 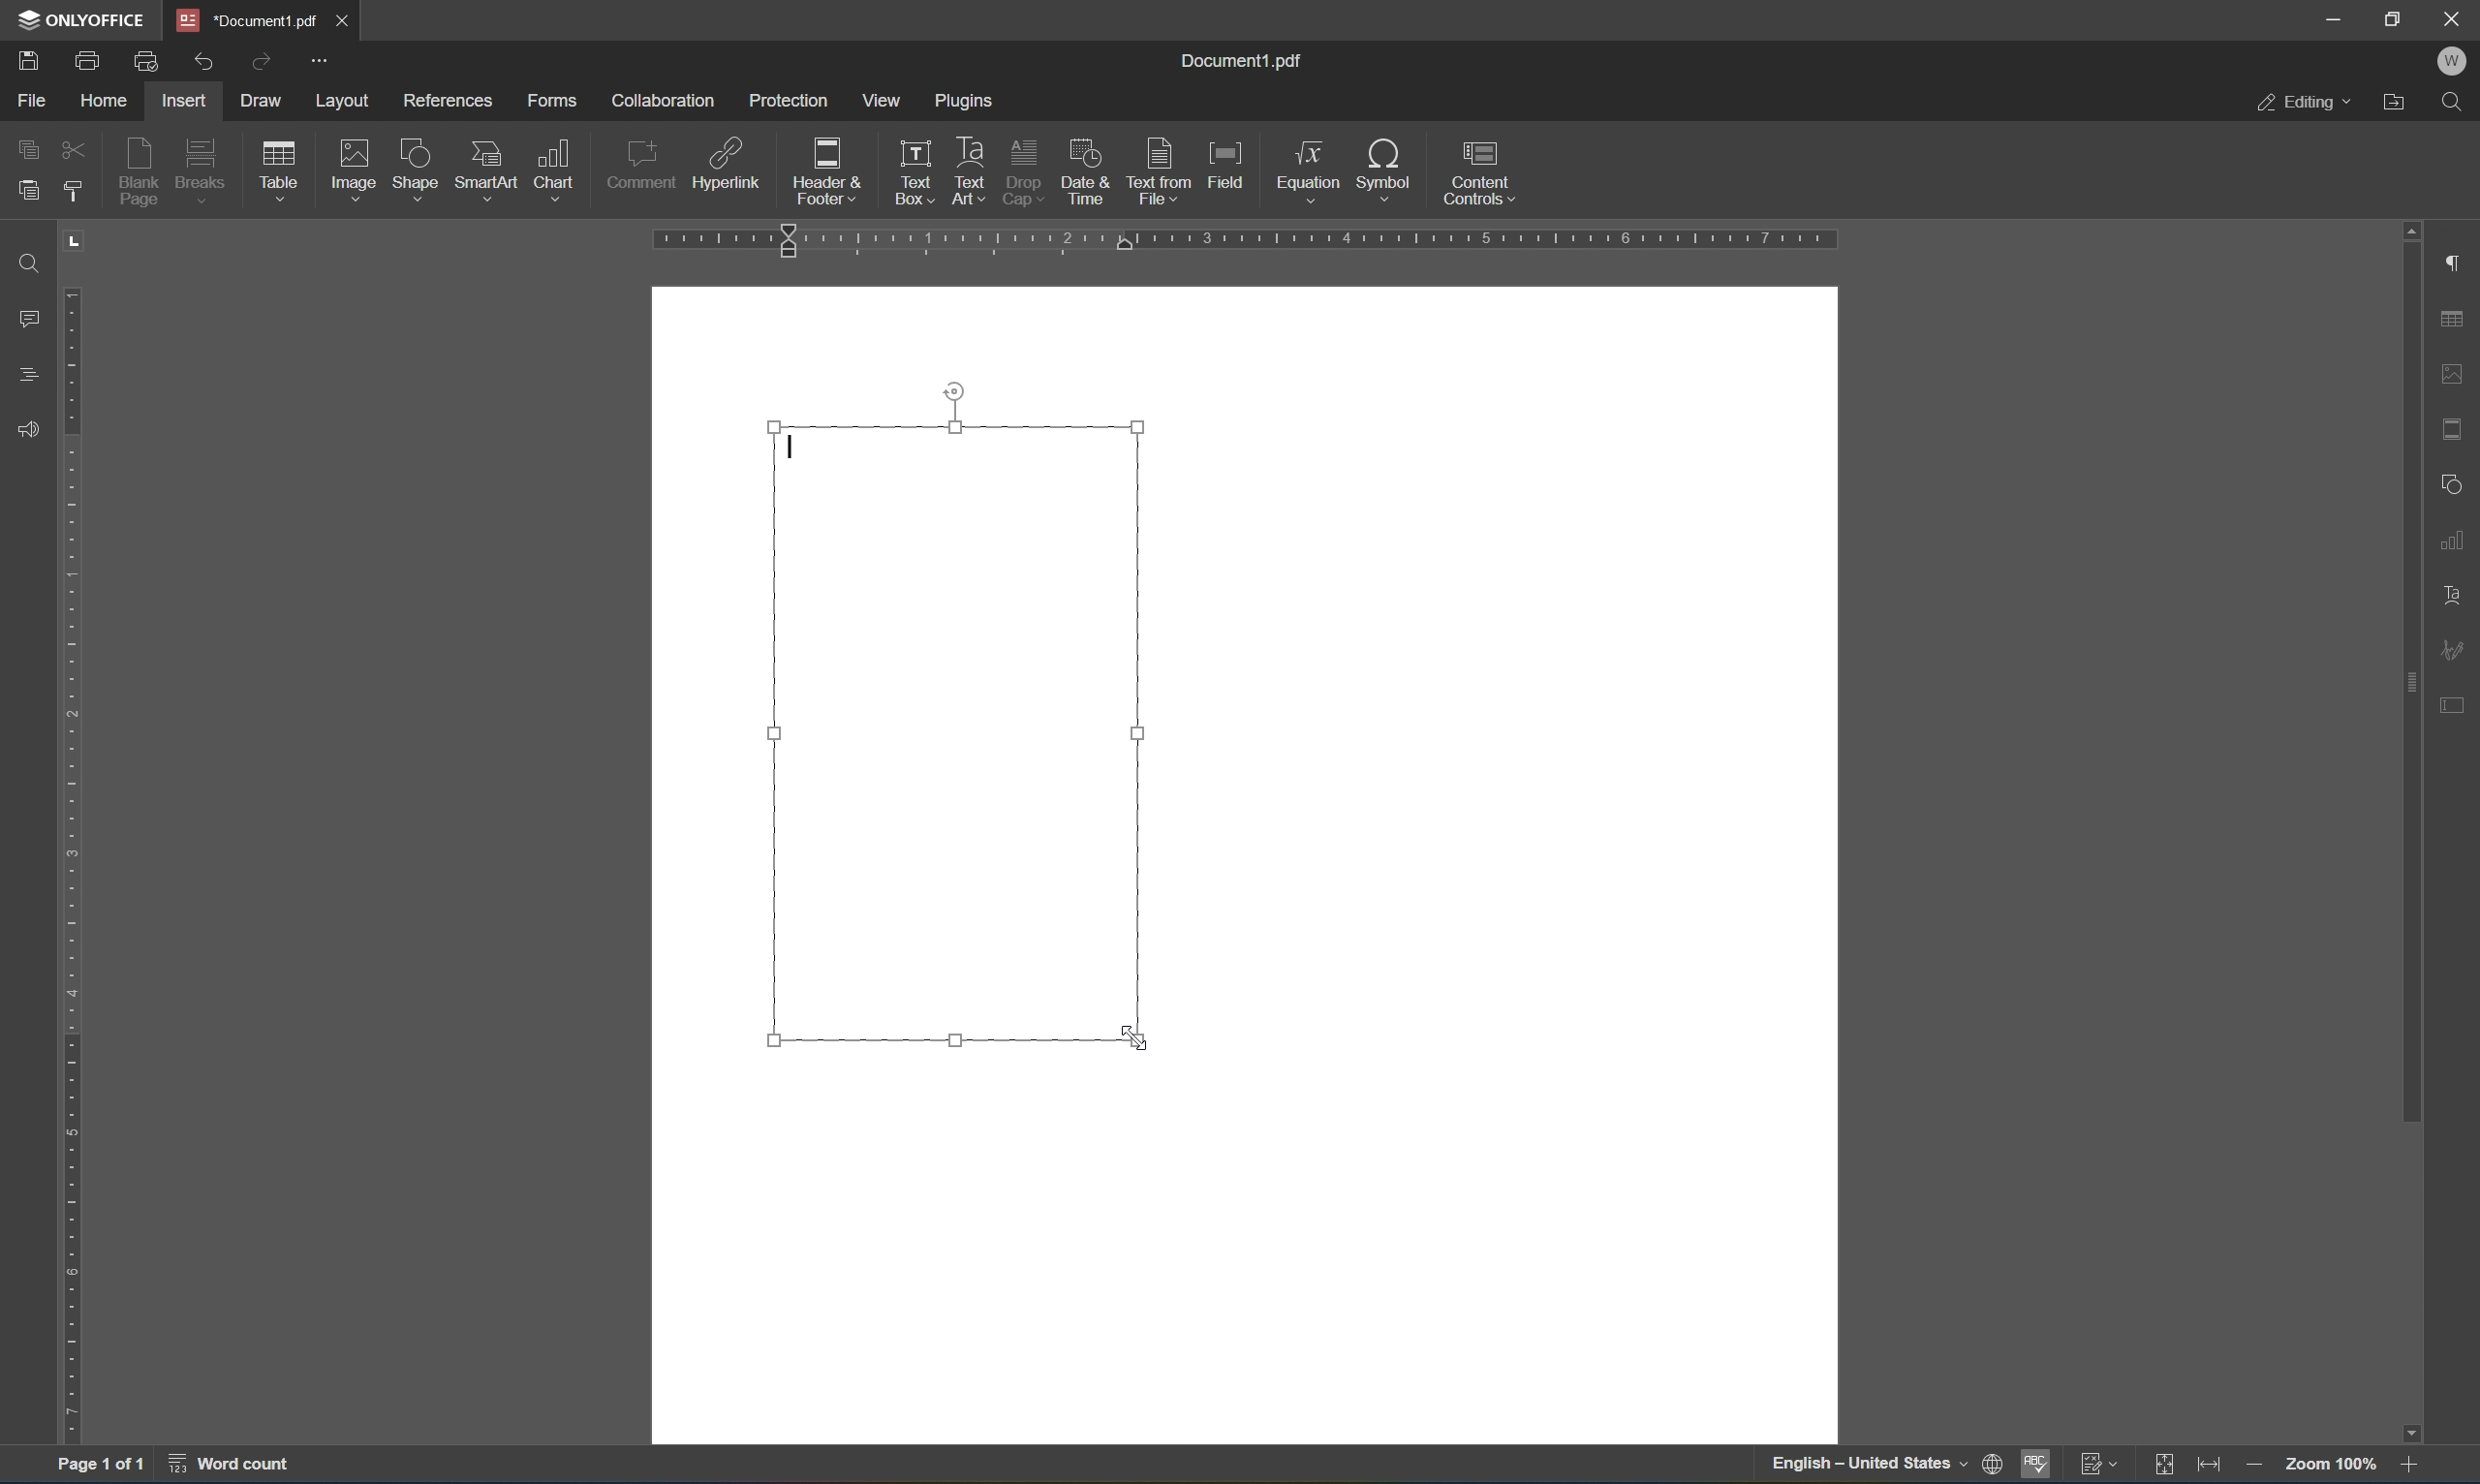 What do you see at coordinates (2453, 319) in the screenshot?
I see `Table settings` at bounding box center [2453, 319].